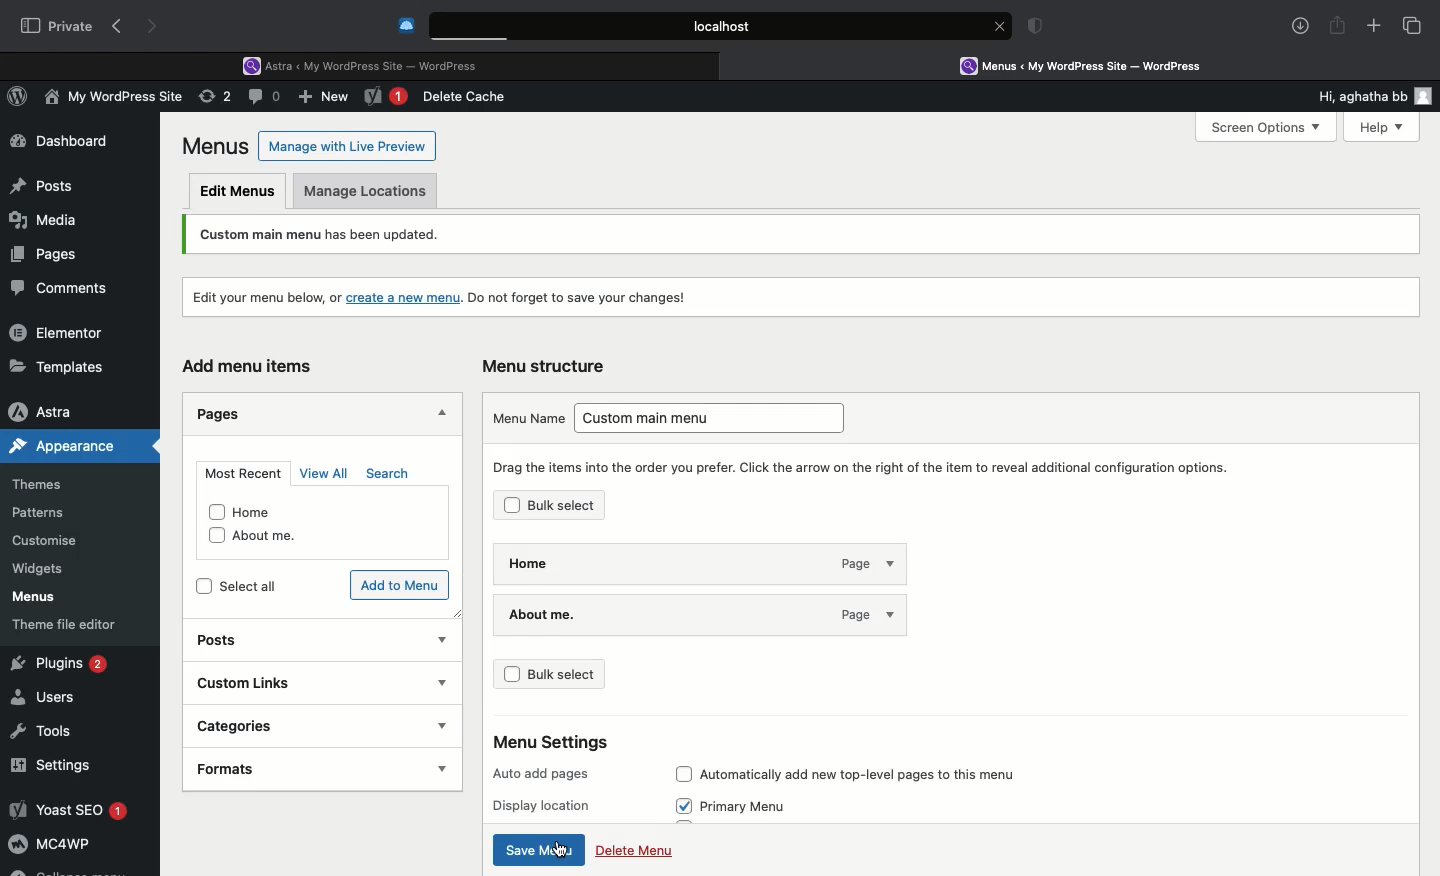 The image size is (1440, 876). What do you see at coordinates (60, 332) in the screenshot?
I see `Elementor` at bounding box center [60, 332].